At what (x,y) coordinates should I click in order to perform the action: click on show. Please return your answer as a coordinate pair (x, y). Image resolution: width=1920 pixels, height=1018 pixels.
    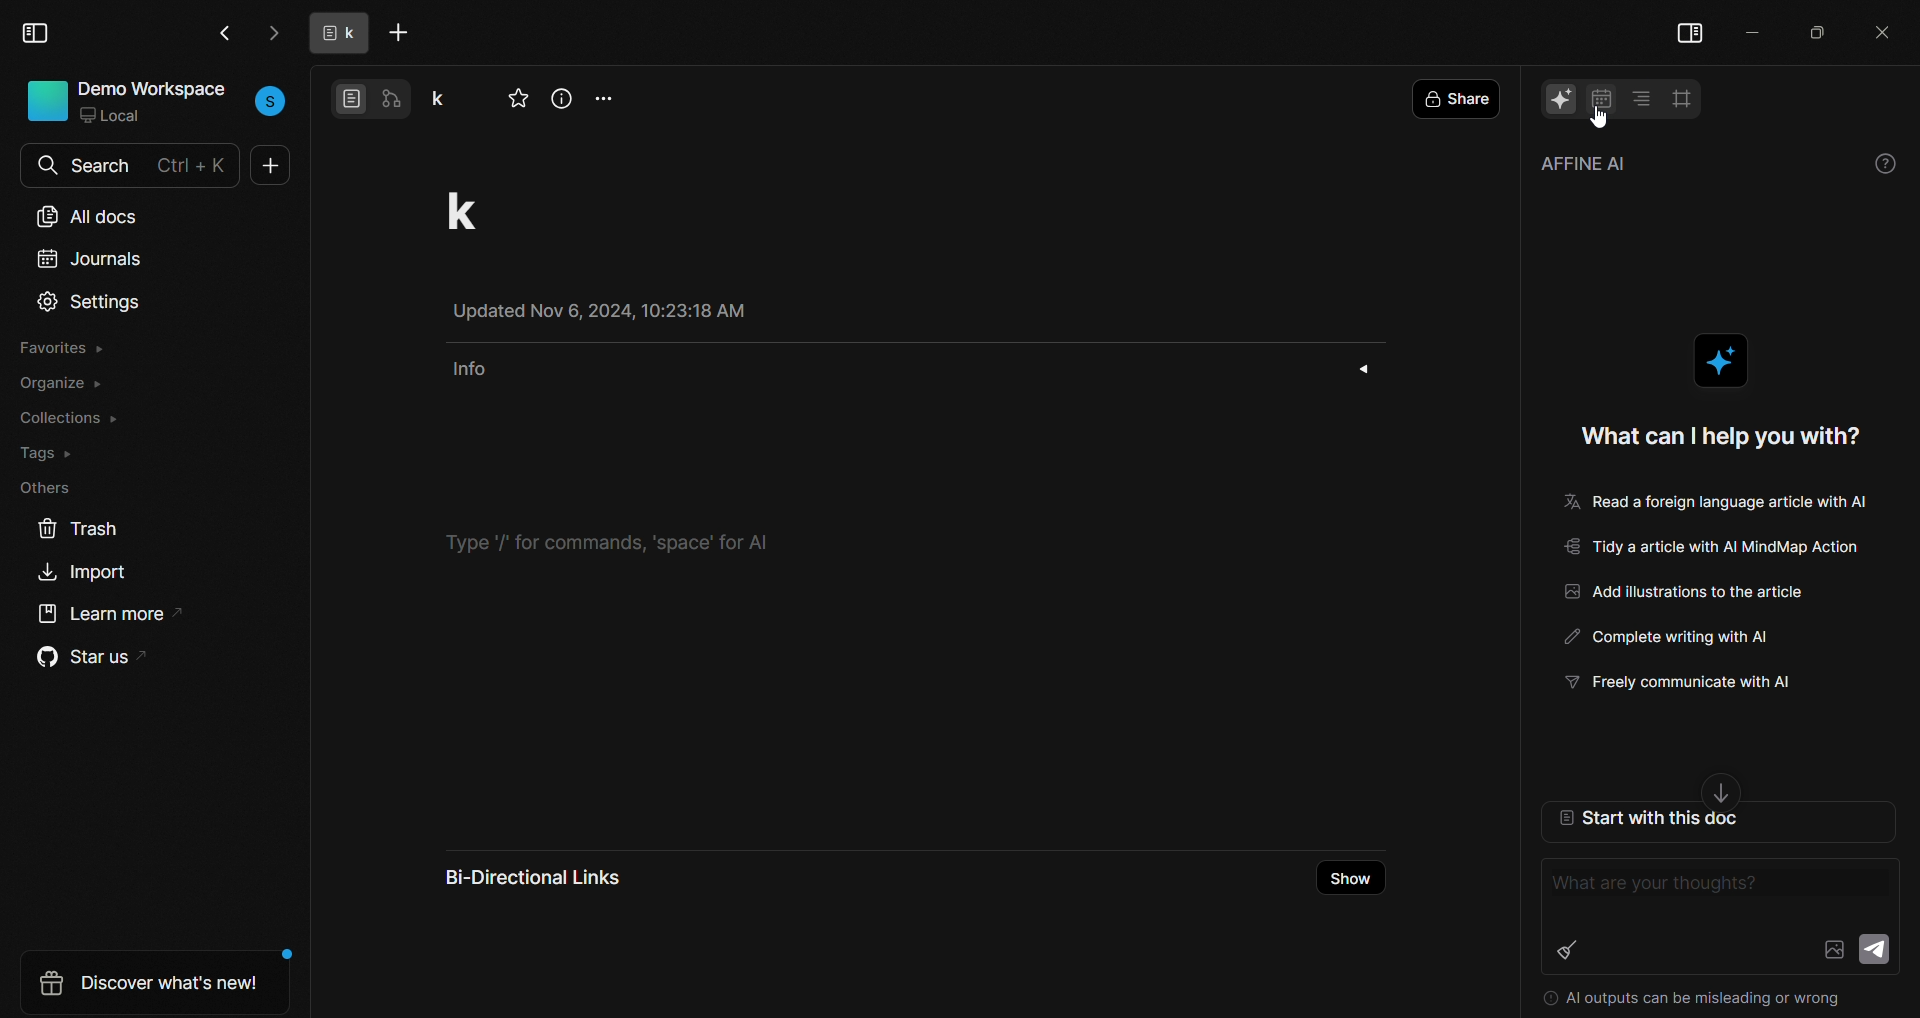
    Looking at the image, I should click on (1352, 878).